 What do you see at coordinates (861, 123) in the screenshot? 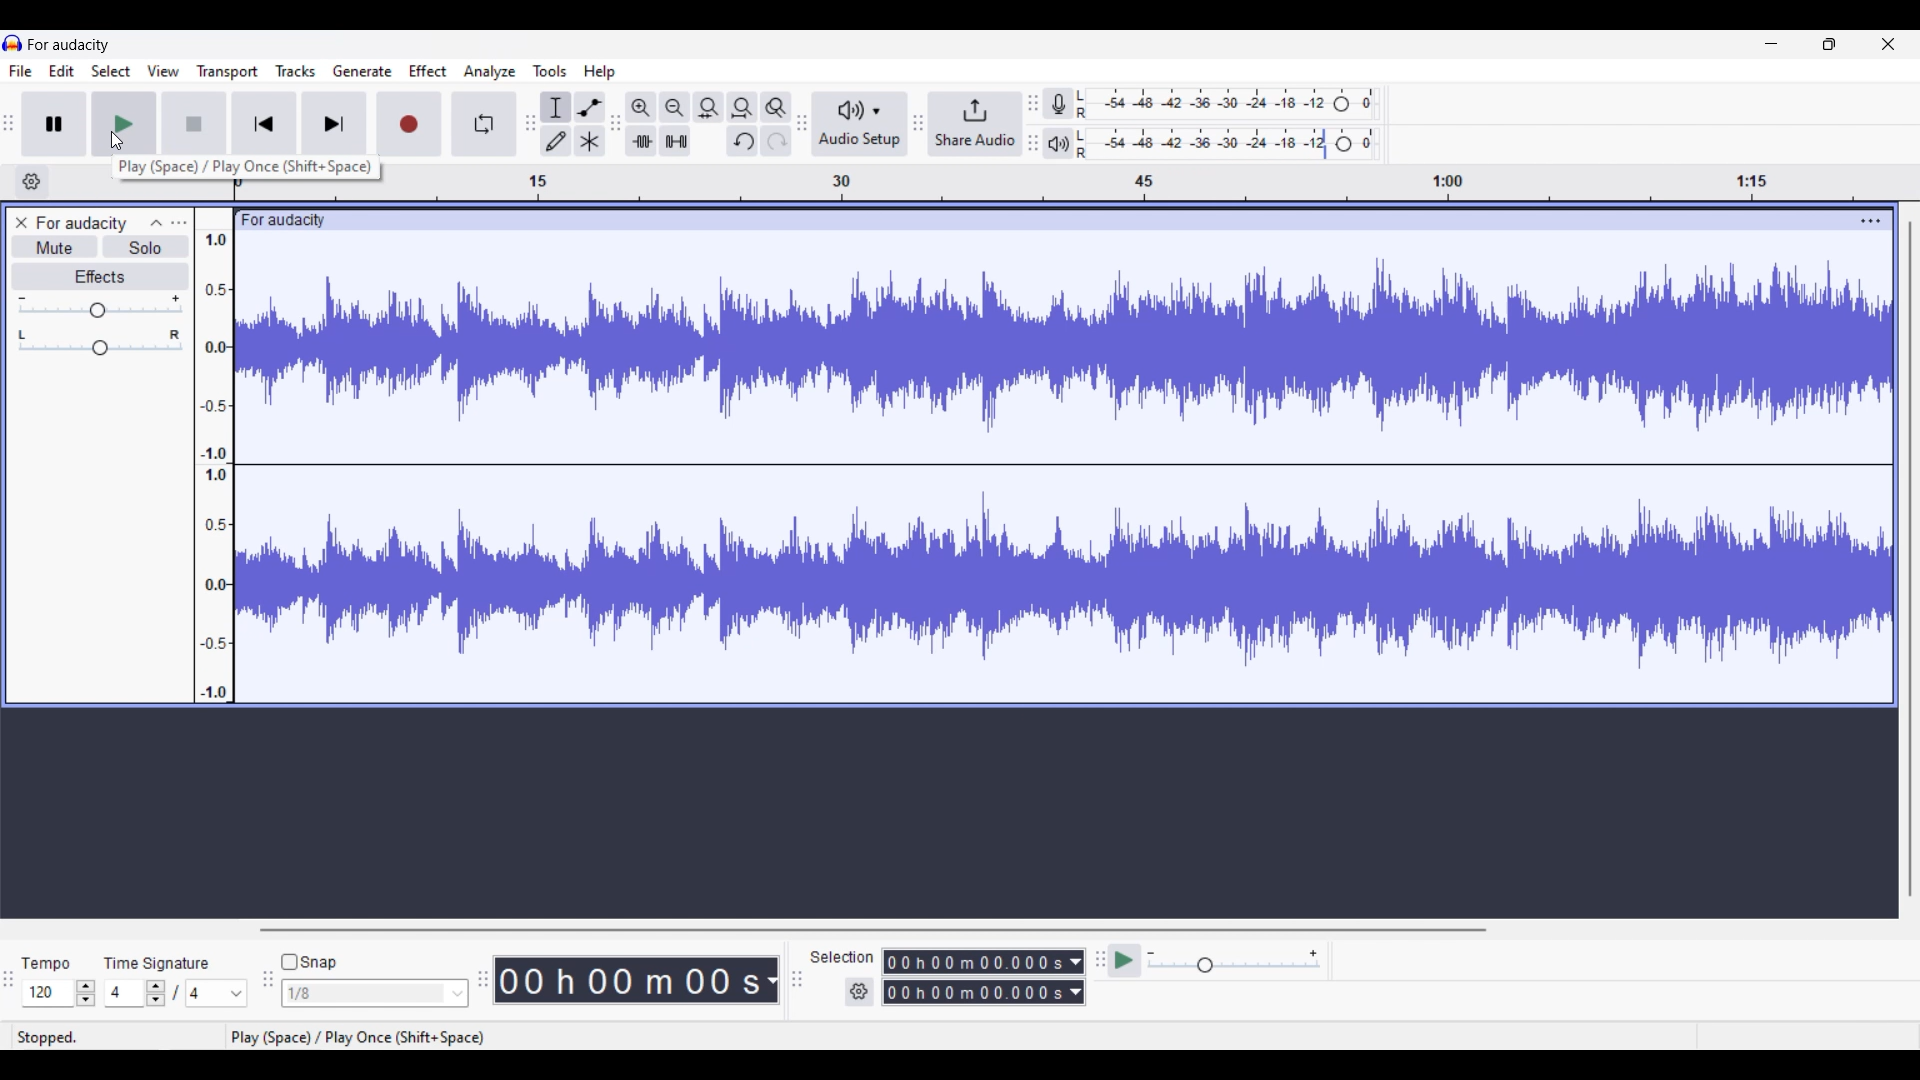
I see `Audio setup` at bounding box center [861, 123].